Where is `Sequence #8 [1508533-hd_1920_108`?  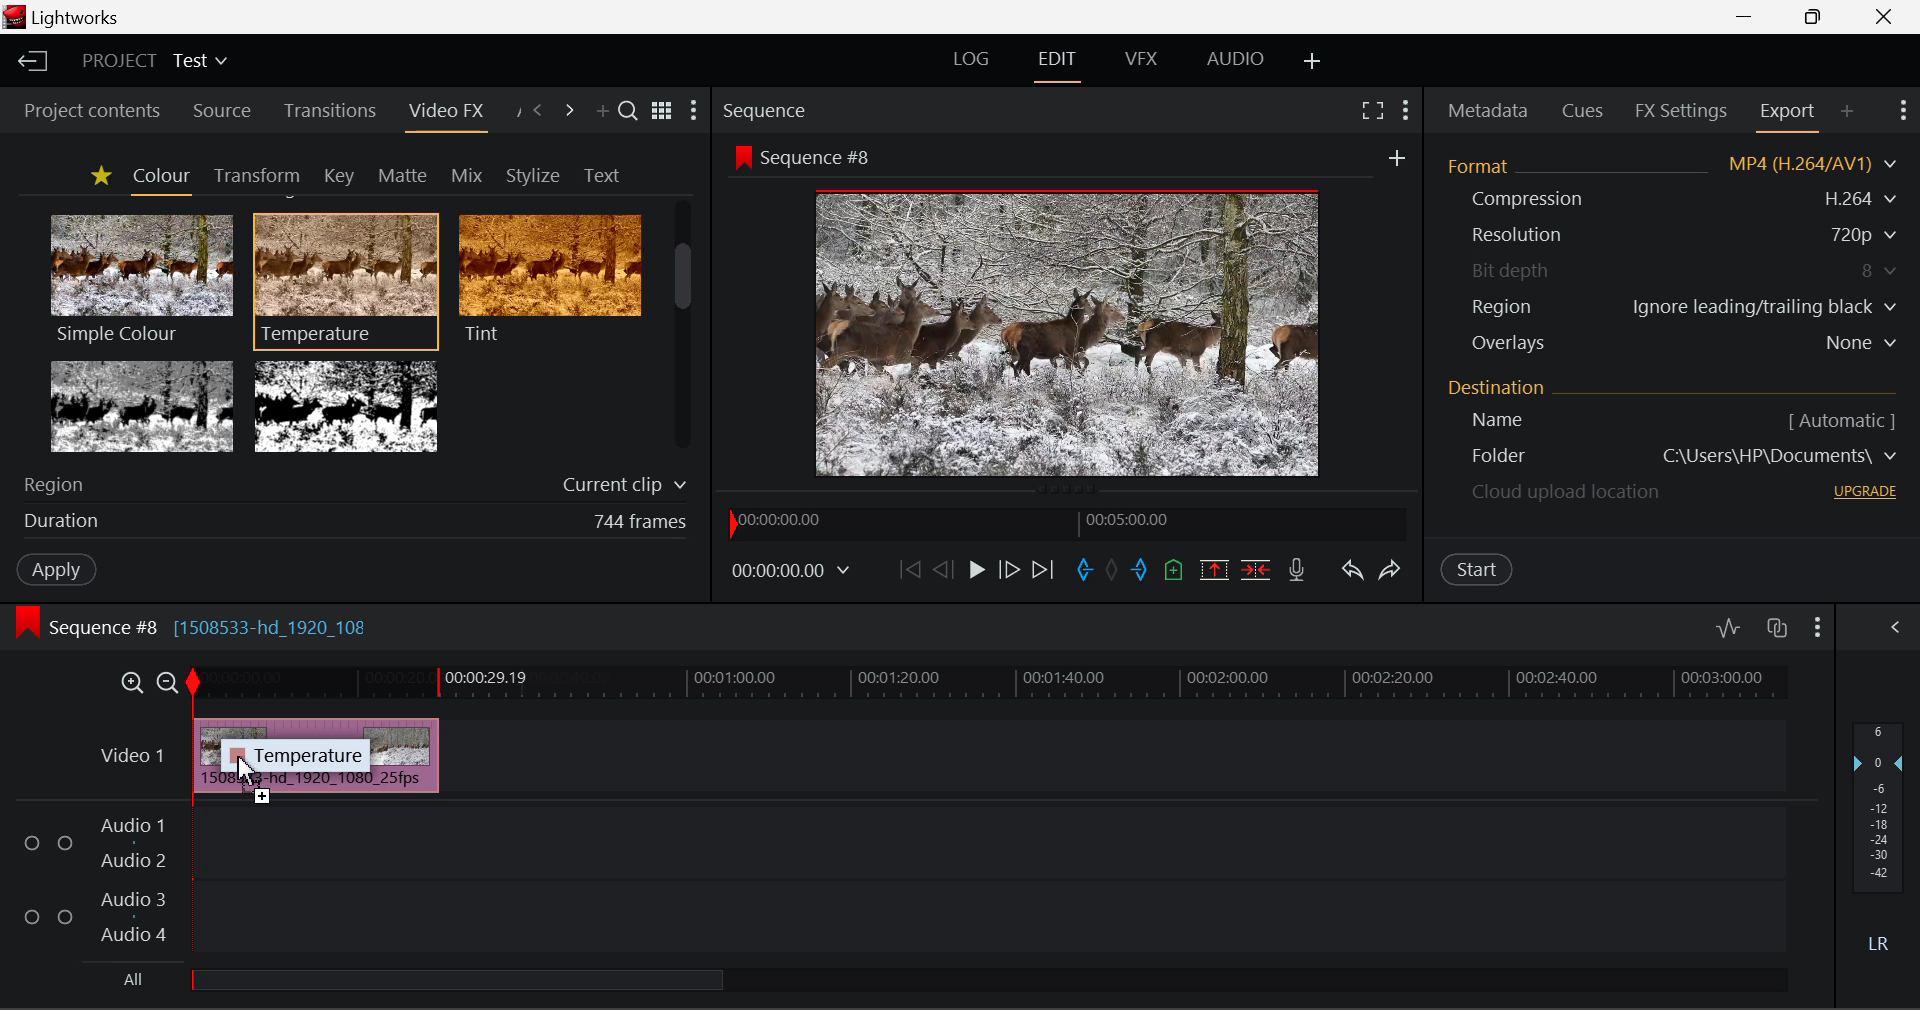
Sequence #8 [1508533-hd_1920_108 is located at coordinates (214, 623).